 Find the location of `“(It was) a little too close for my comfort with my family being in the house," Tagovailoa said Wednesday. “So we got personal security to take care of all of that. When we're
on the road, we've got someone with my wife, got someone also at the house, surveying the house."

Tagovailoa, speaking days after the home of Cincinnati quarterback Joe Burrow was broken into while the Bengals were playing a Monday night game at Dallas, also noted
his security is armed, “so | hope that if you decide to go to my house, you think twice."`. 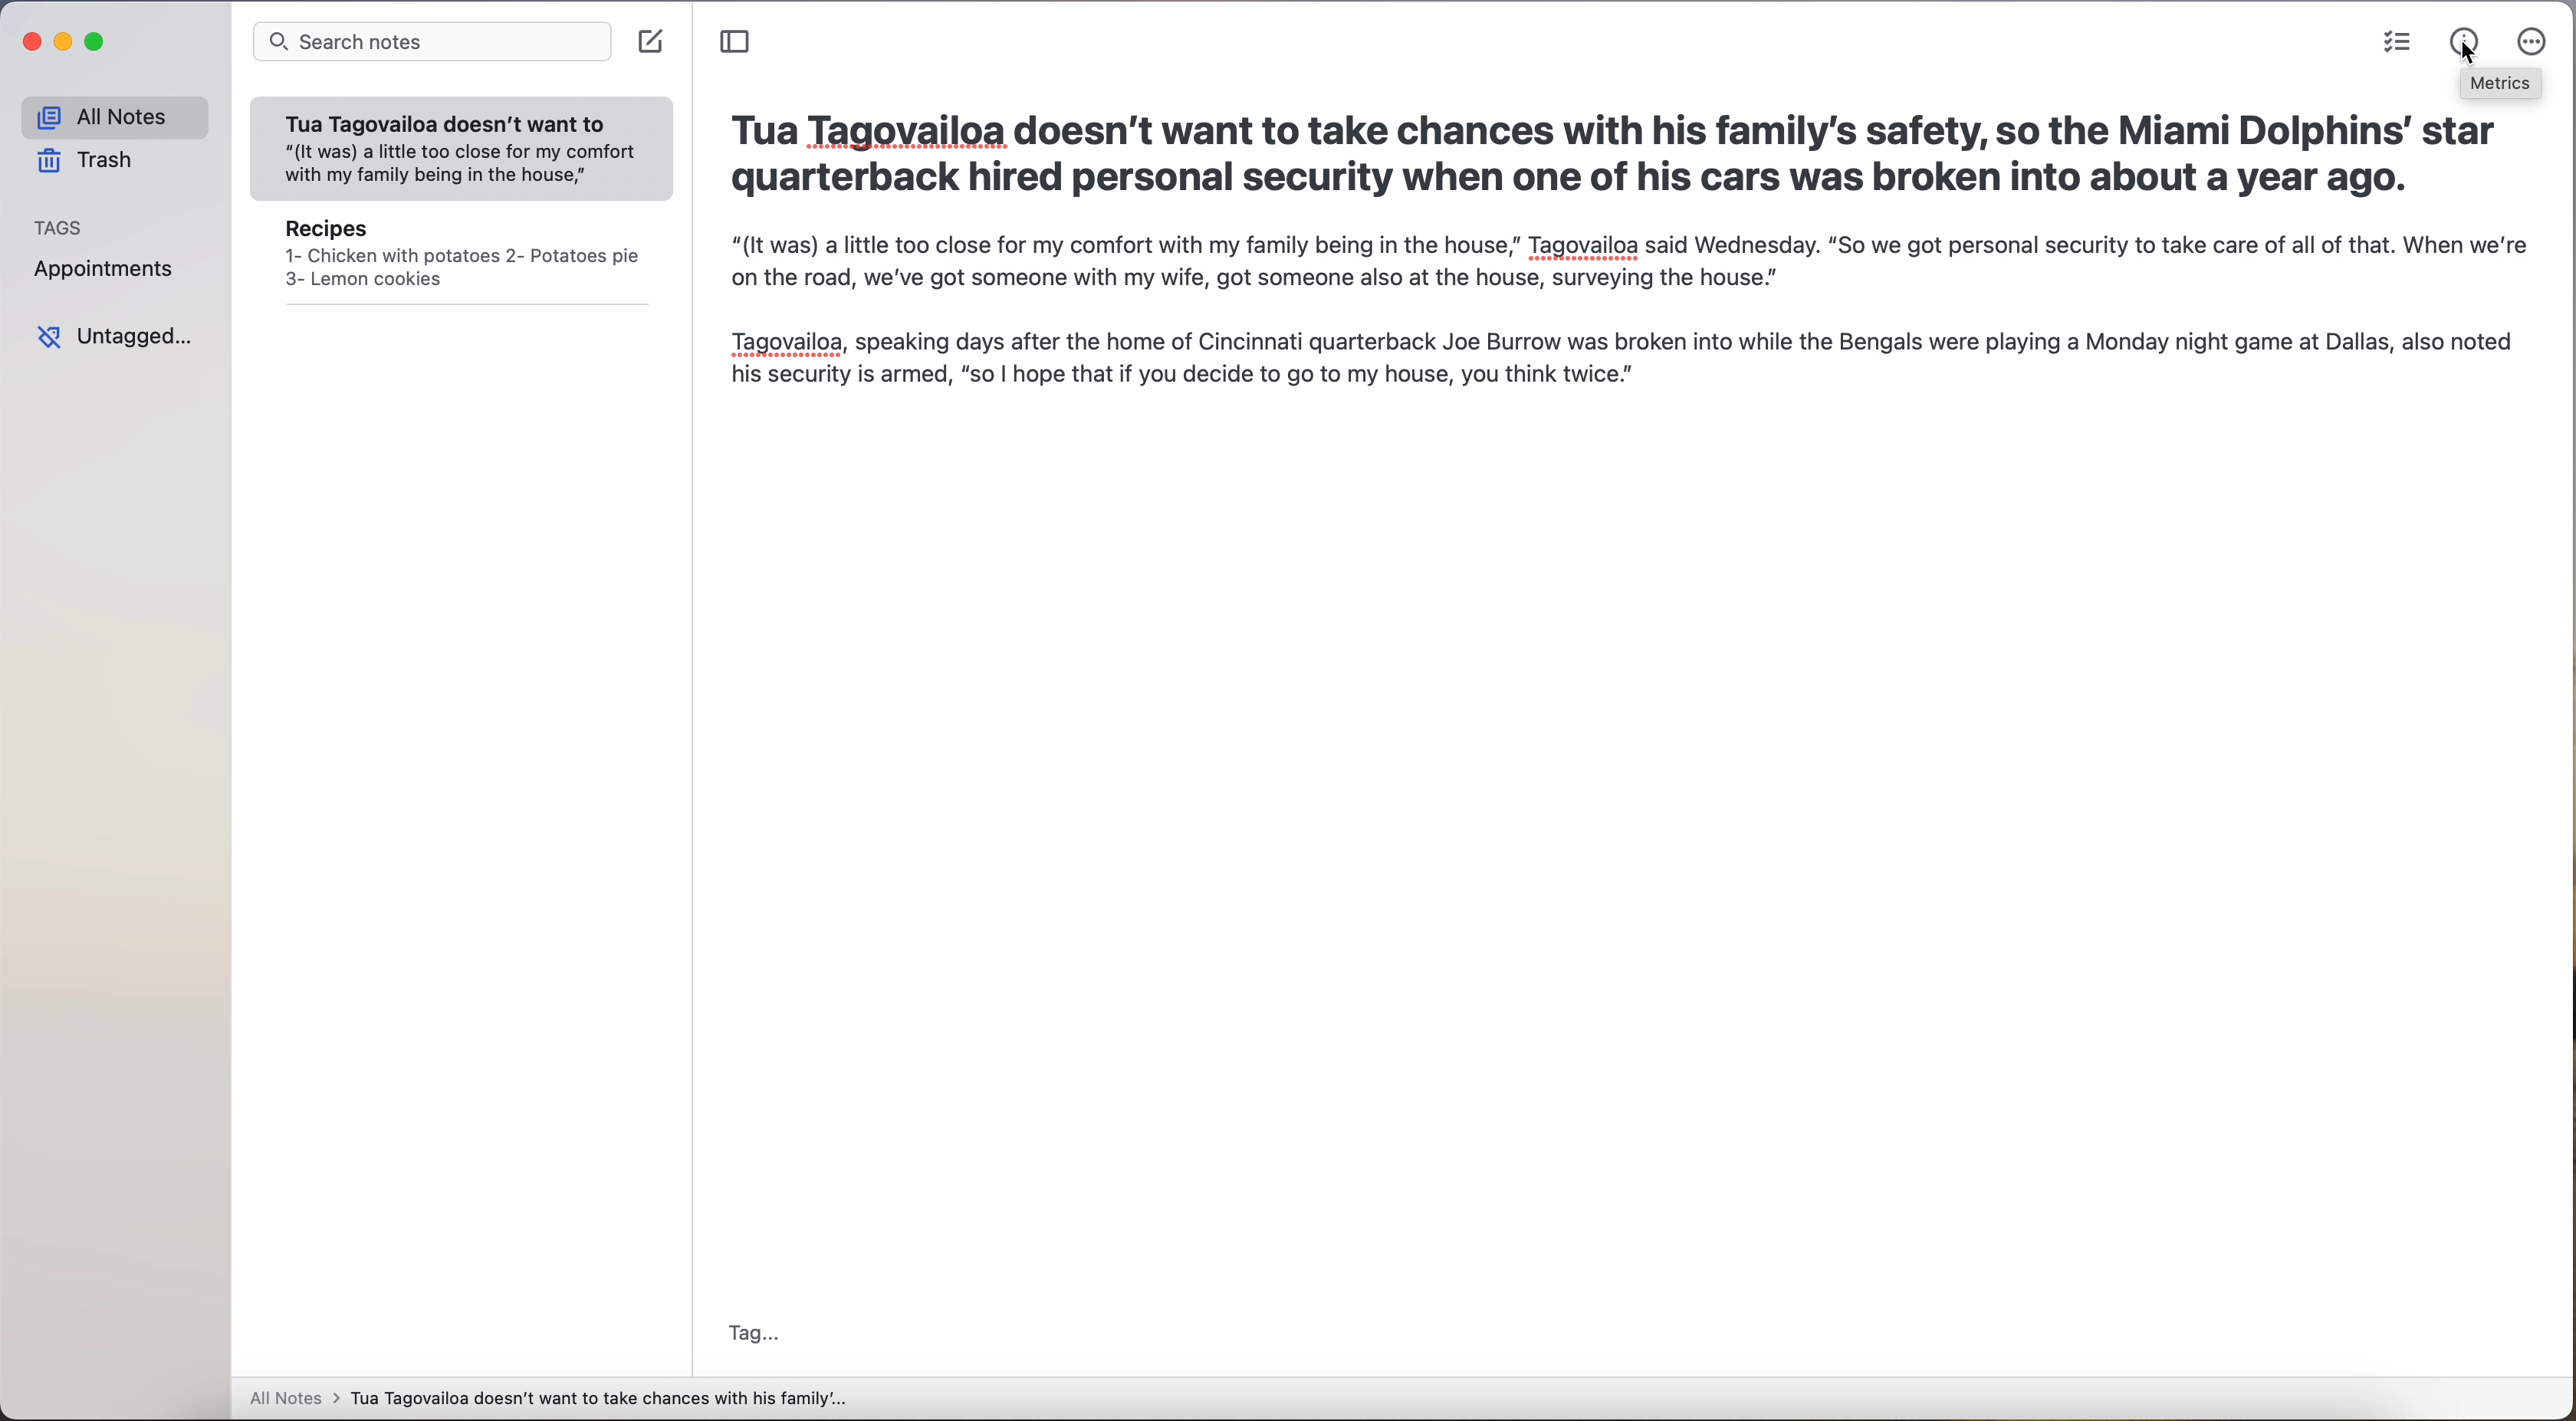

“(It was) a little too close for my comfort with my family being in the house," Tagovailoa said Wednesday. “So we got personal security to take care of all of that. When we're
on the road, we've got someone with my wife, got someone also at the house, surveying the house."

Tagovailoa, speaking days after the home of Cincinnati quarterback Joe Burrow was broken into while the Bengals were playing a Monday night game at Dallas, also noted
his security is armed, “so | hope that if you decide to go to my house, you think twice." is located at coordinates (1633, 335).